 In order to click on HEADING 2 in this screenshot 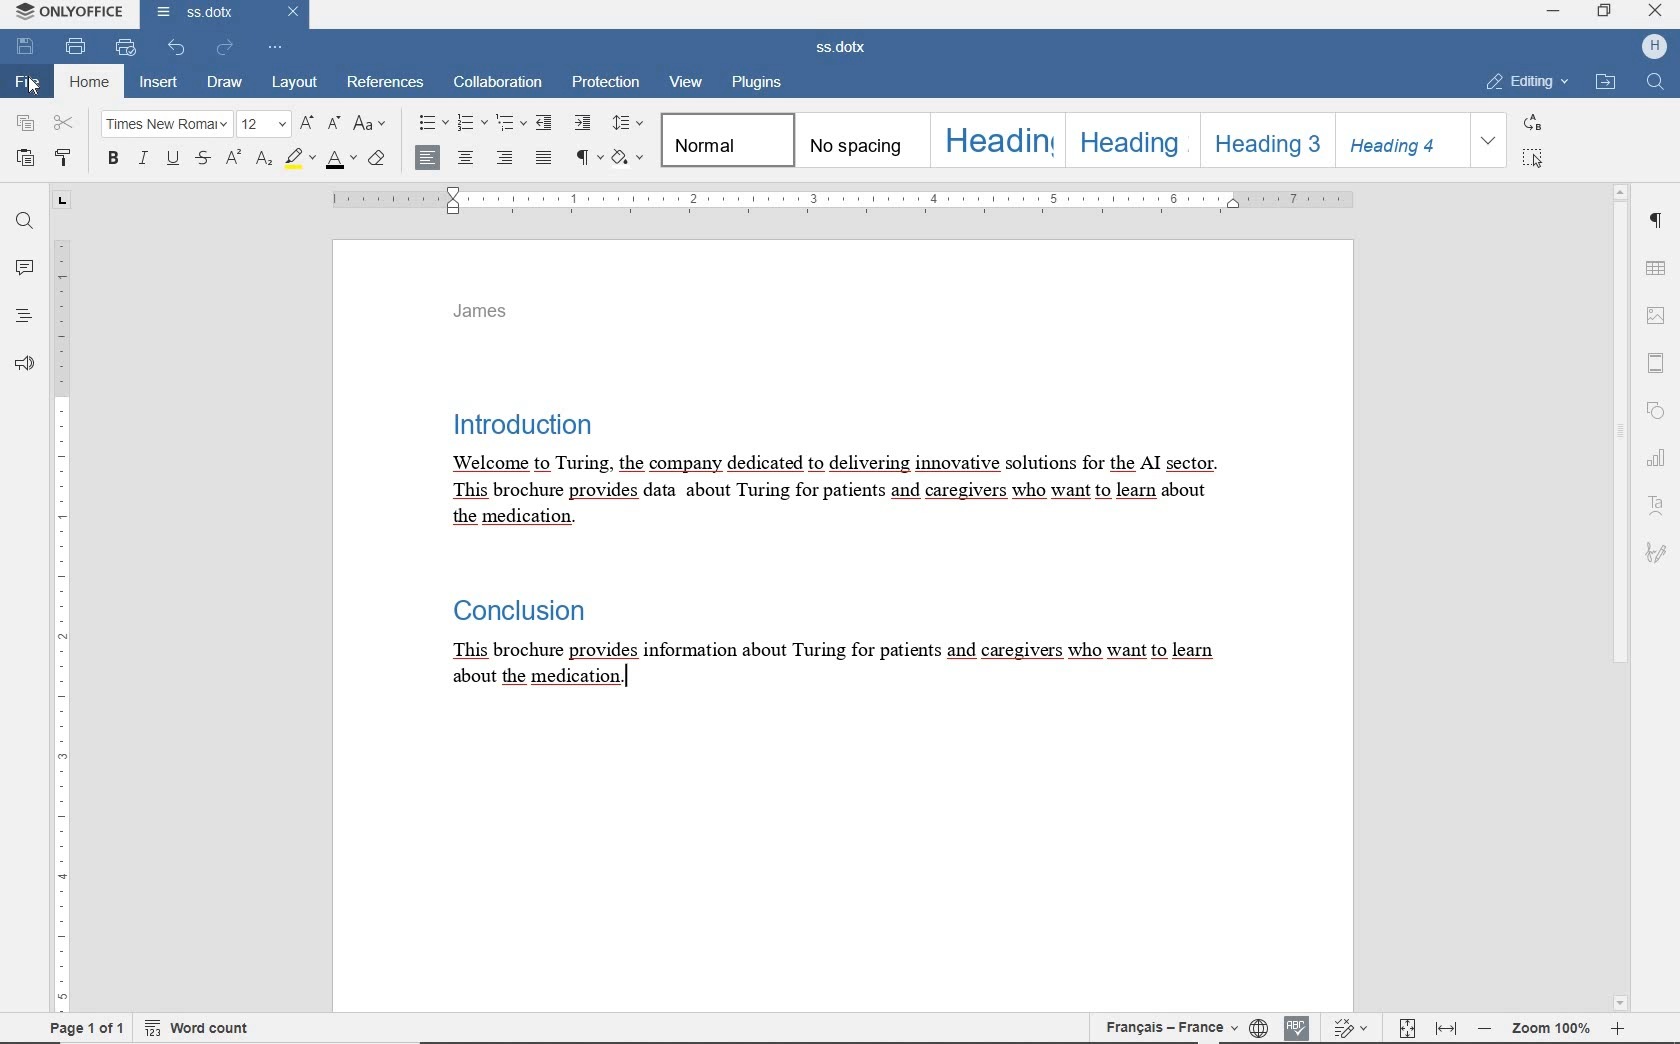, I will do `click(1131, 140)`.